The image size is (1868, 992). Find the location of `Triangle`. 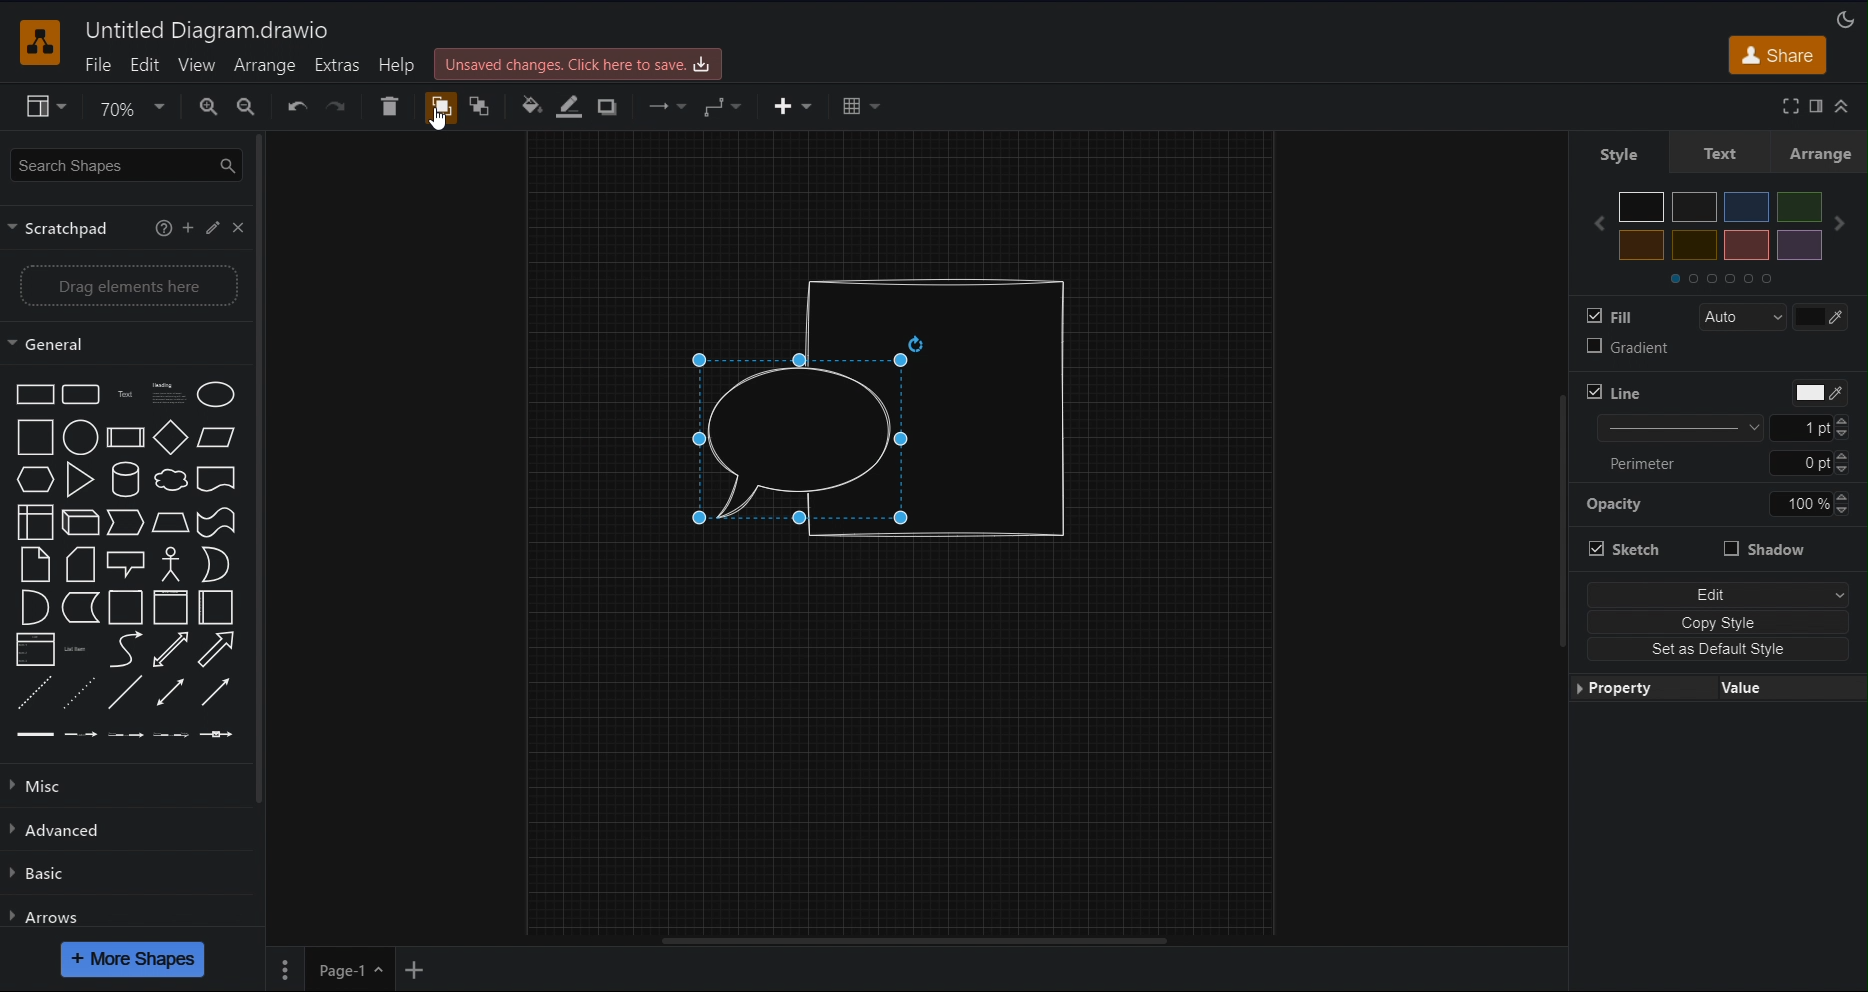

Triangle is located at coordinates (79, 479).